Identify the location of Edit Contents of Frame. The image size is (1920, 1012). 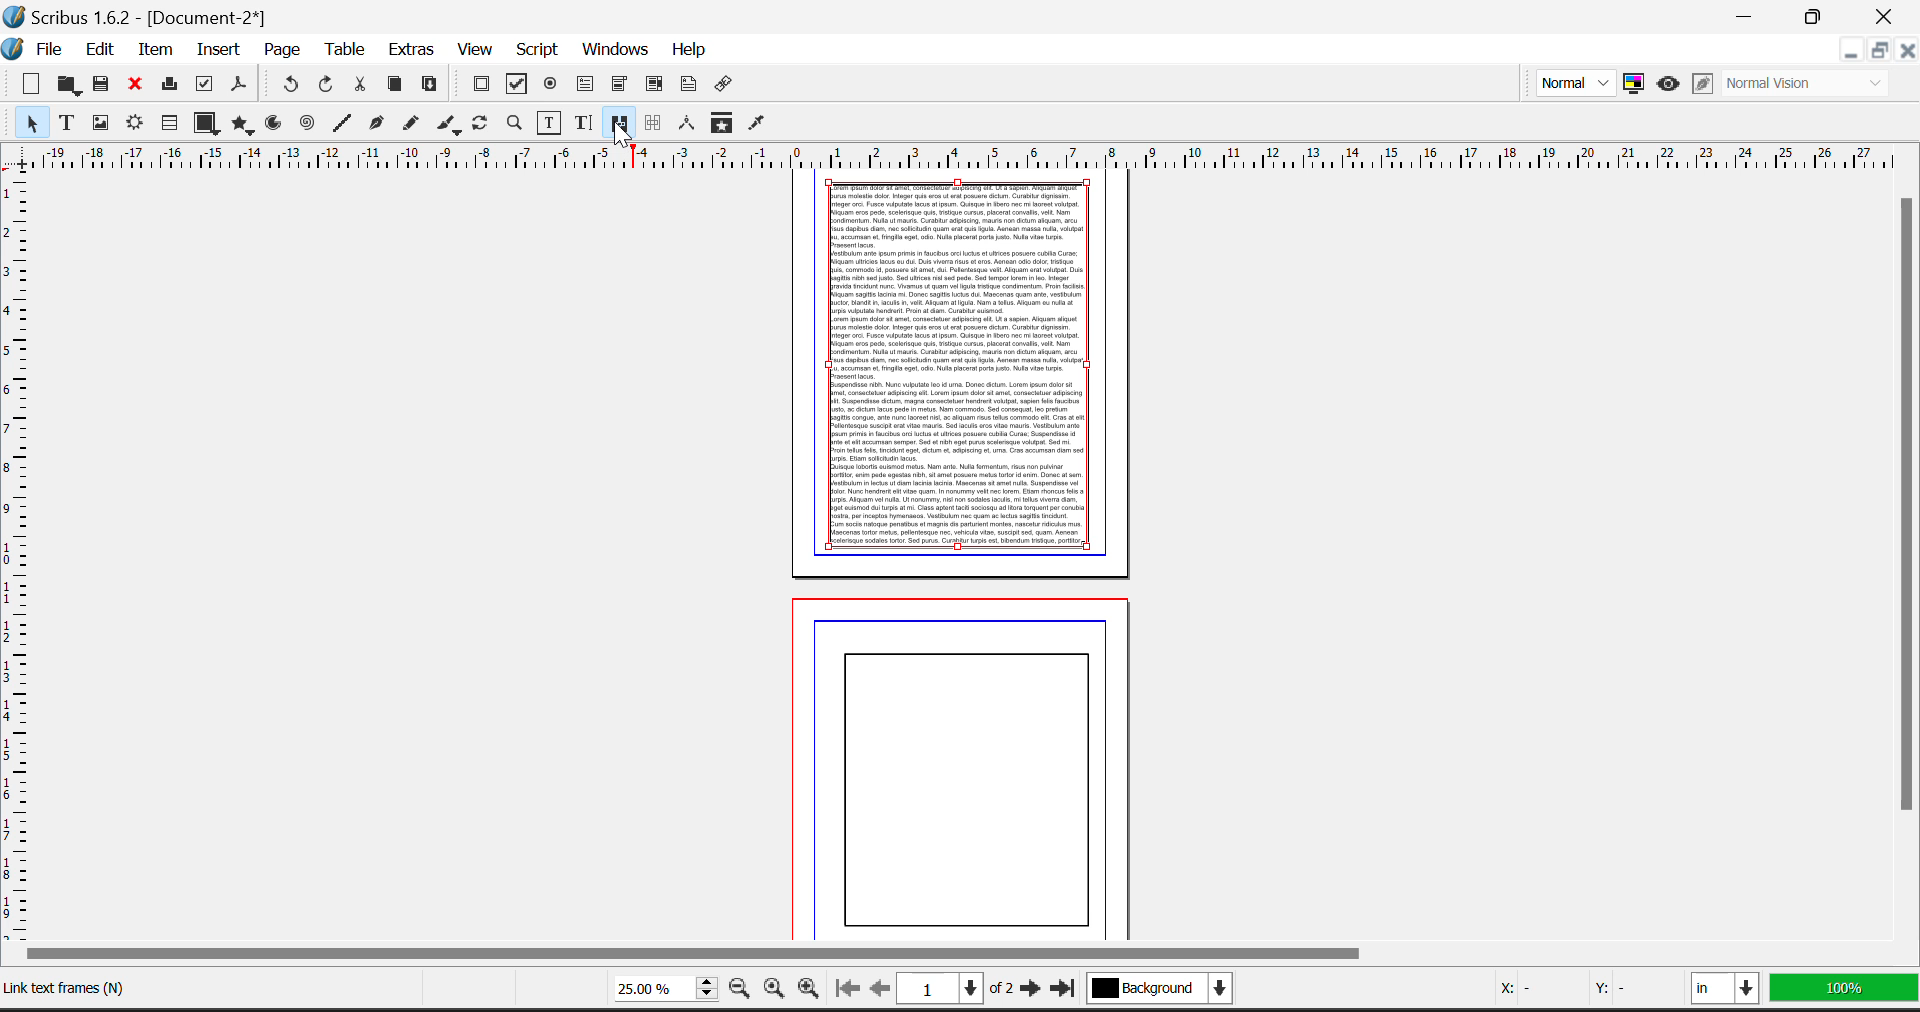
(547, 122).